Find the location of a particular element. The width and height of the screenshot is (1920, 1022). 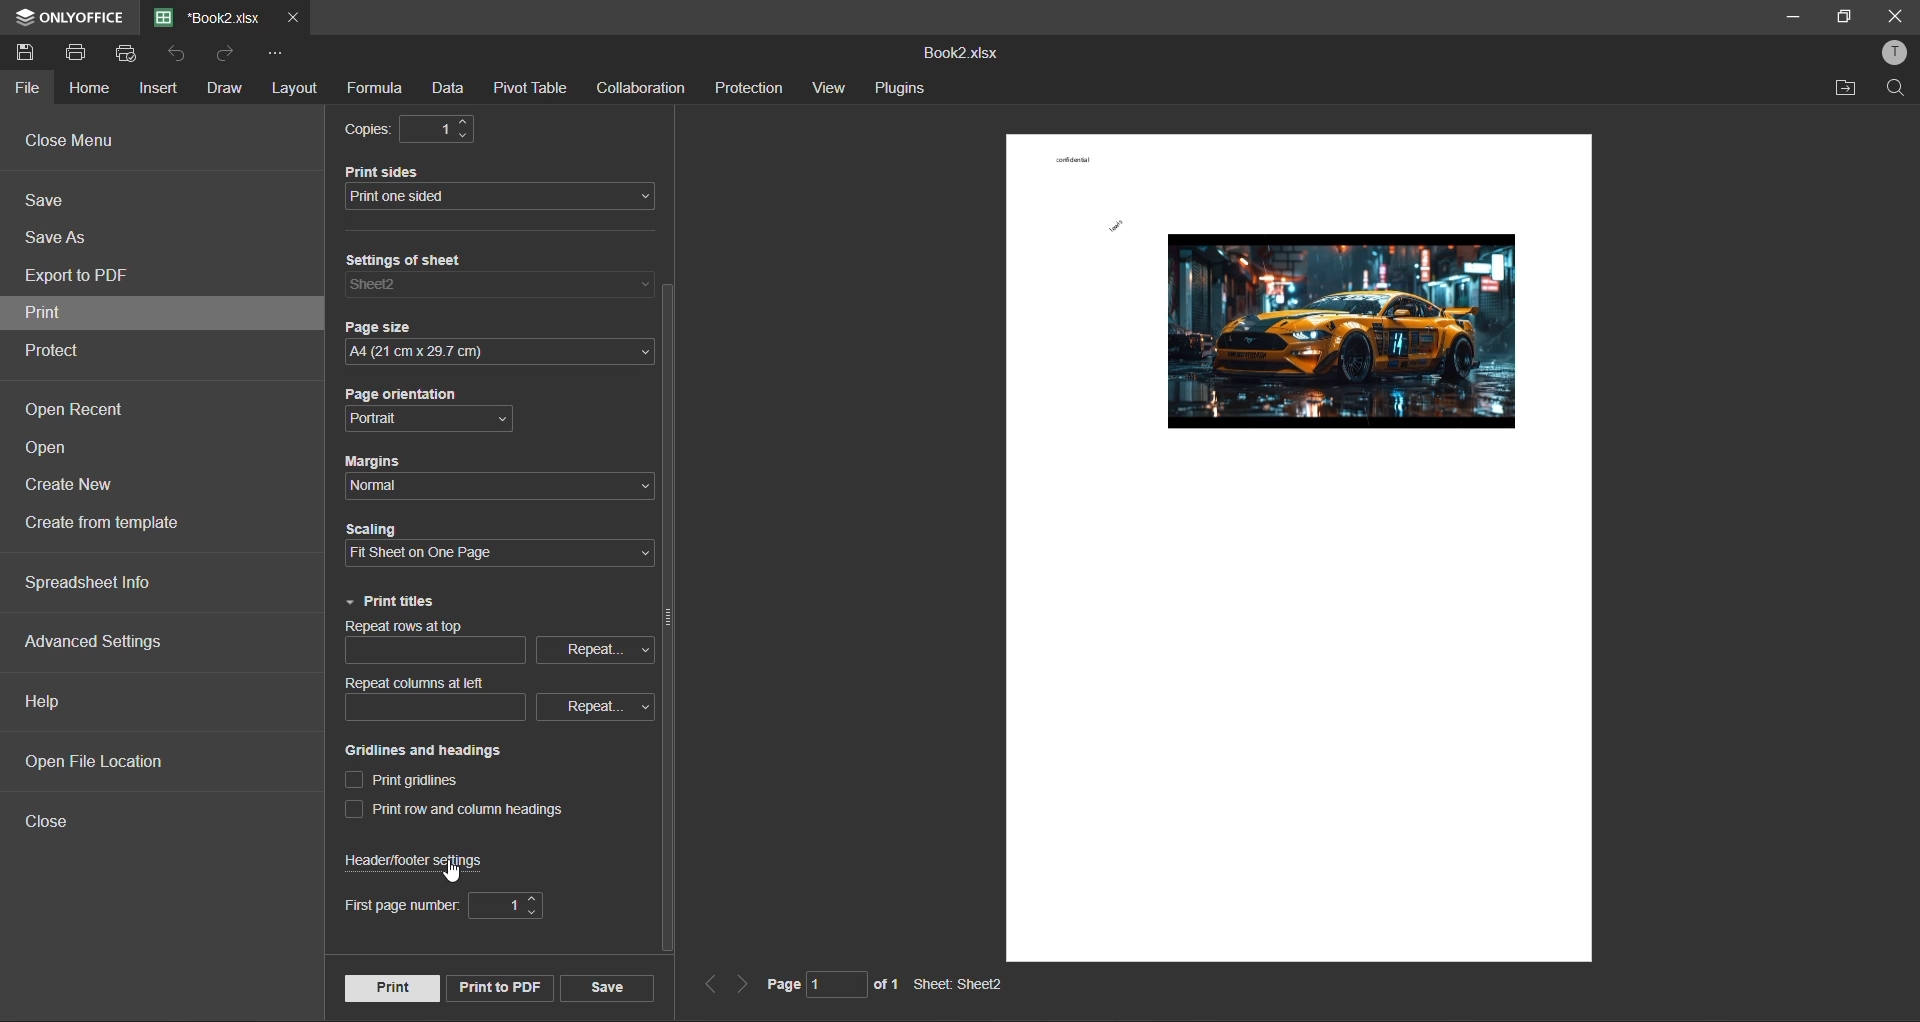

protection is located at coordinates (749, 88).